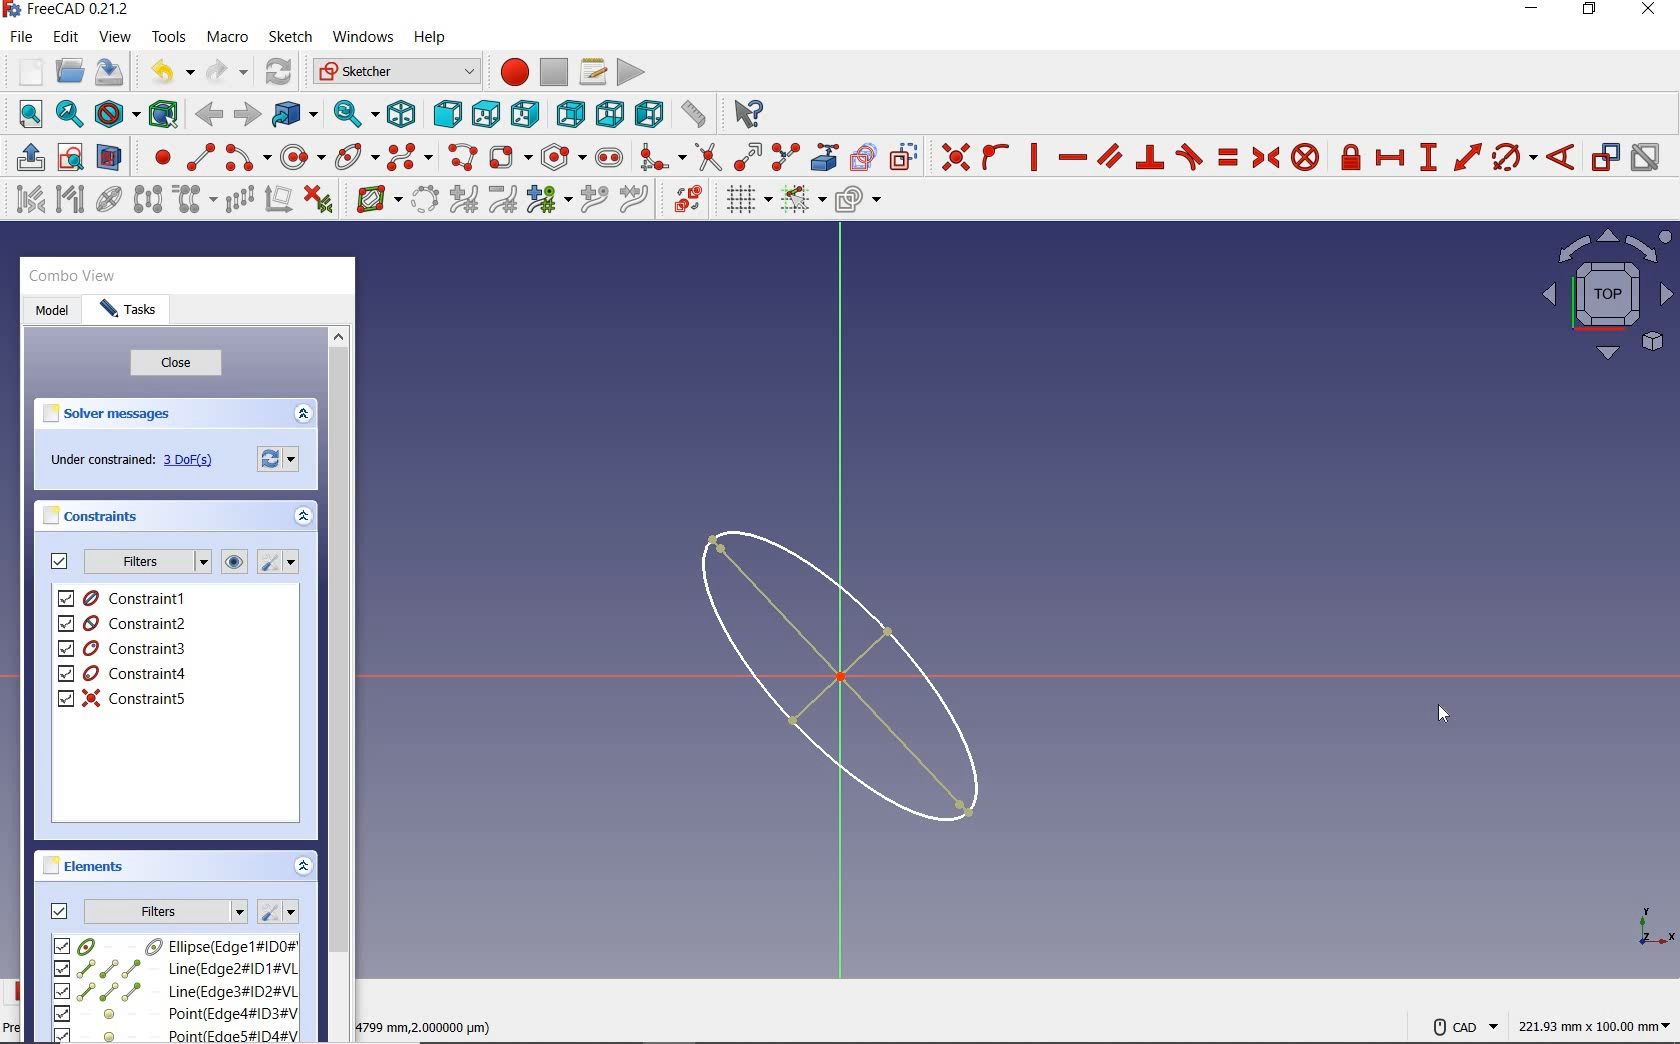 This screenshot has height=1044, width=1680. I want to click on toggle driving/ reference constraint, so click(1606, 156).